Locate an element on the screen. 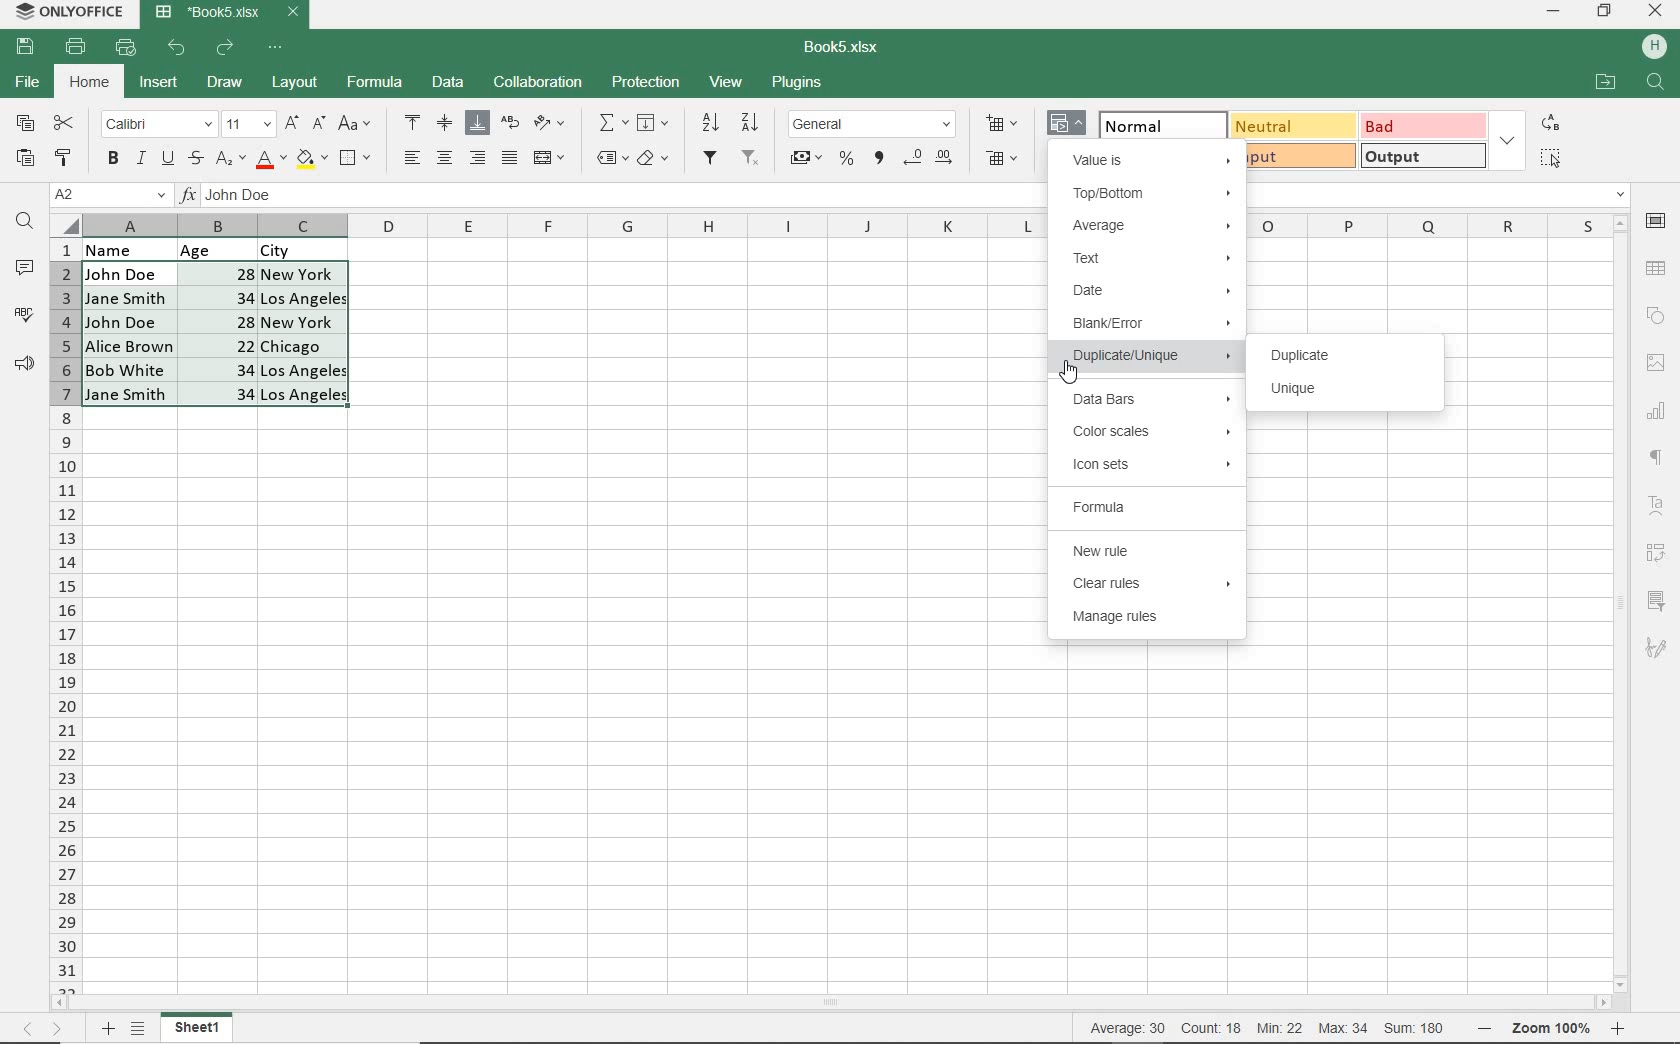 Image resolution: width=1680 pixels, height=1044 pixels. FONT SIZE is located at coordinates (245, 124).